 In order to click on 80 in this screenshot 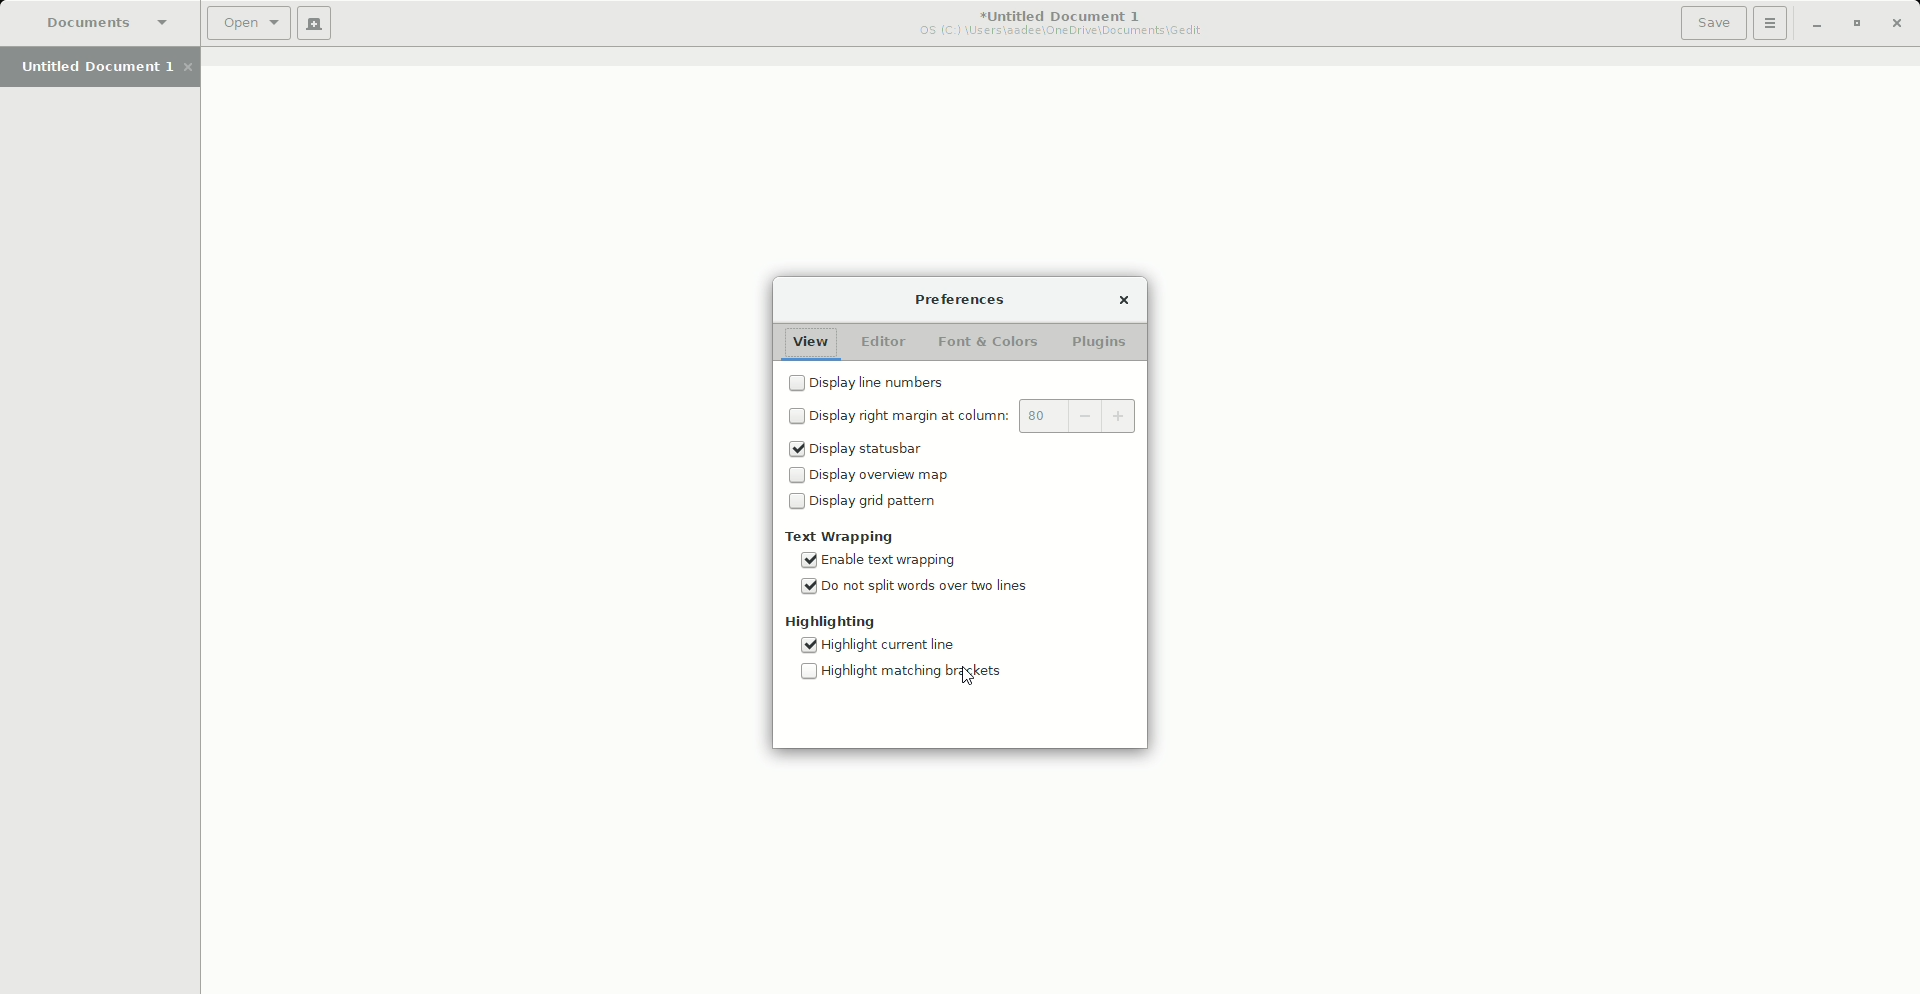, I will do `click(1079, 416)`.